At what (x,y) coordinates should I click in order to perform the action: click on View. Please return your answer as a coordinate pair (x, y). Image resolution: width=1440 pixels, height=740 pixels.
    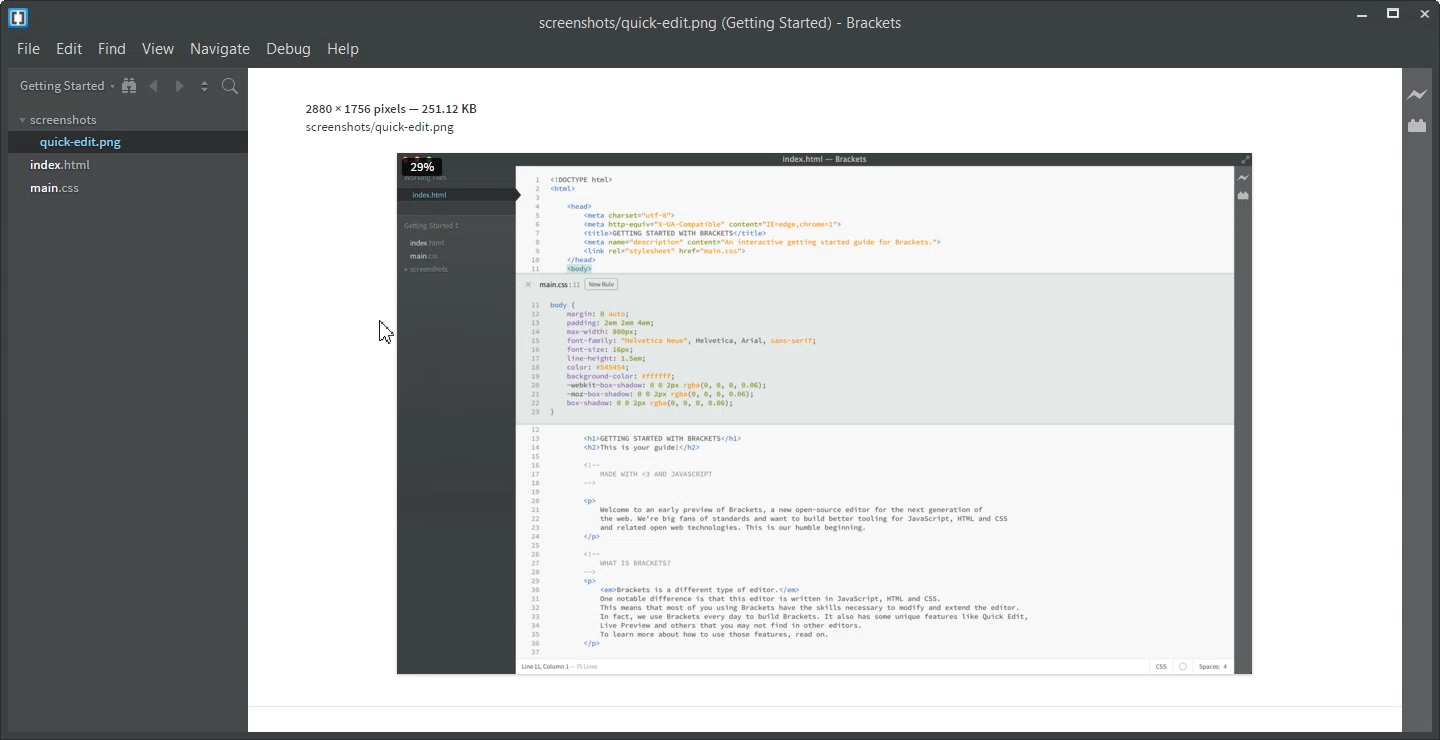
    Looking at the image, I should click on (157, 49).